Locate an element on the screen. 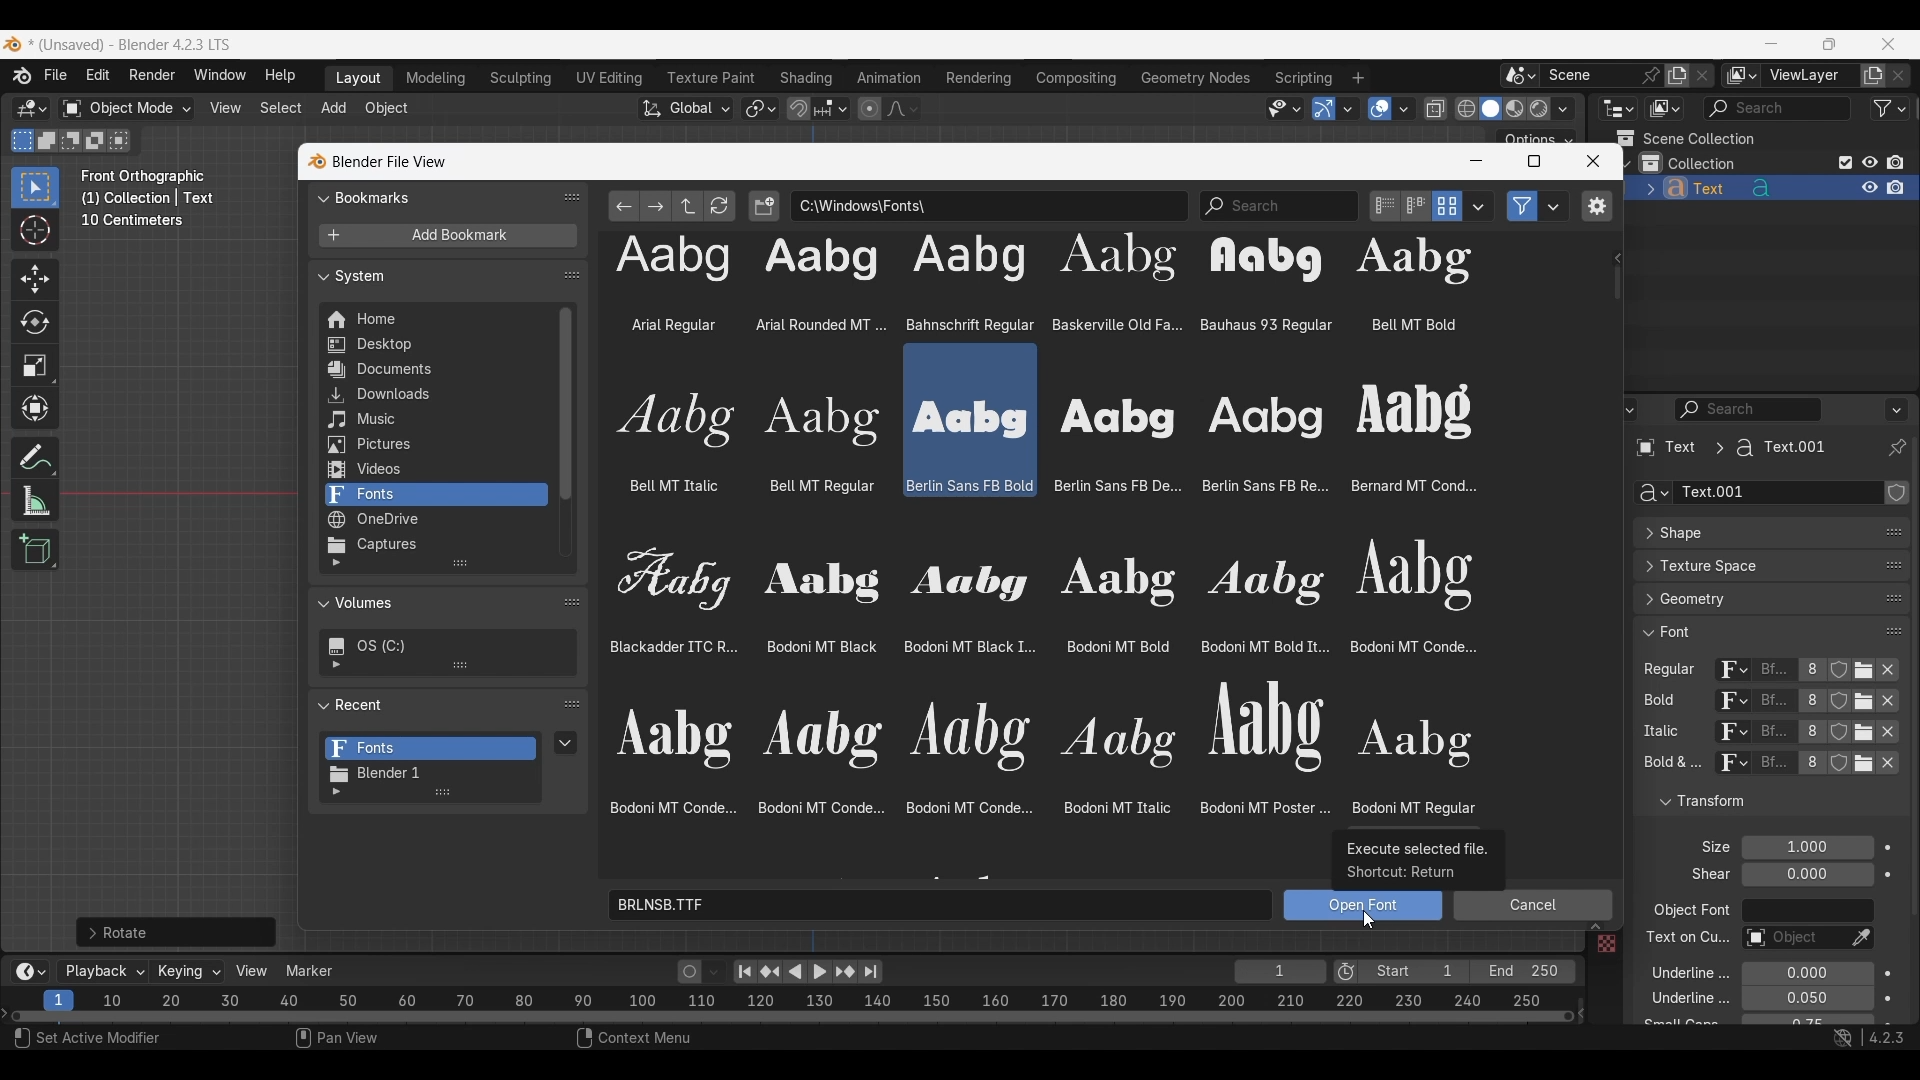  fake user is located at coordinates (1842, 771).